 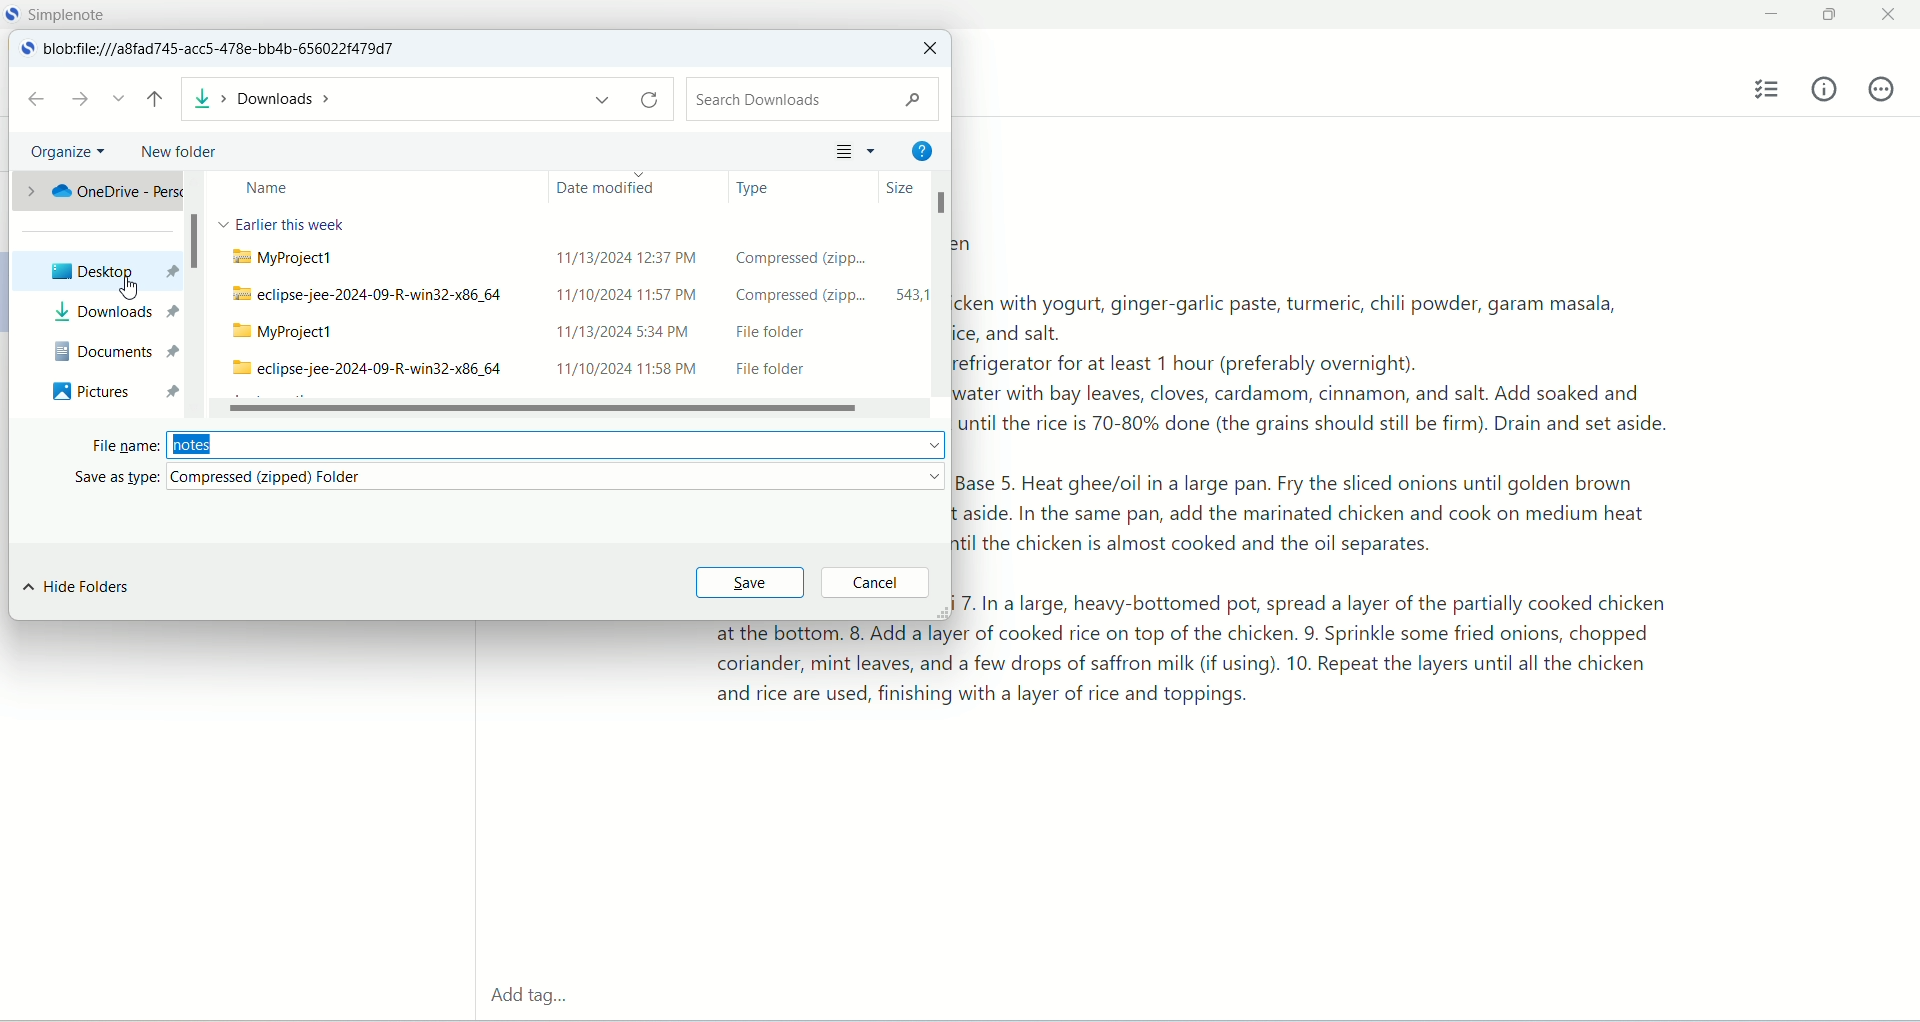 I want to click on forward, so click(x=81, y=98).